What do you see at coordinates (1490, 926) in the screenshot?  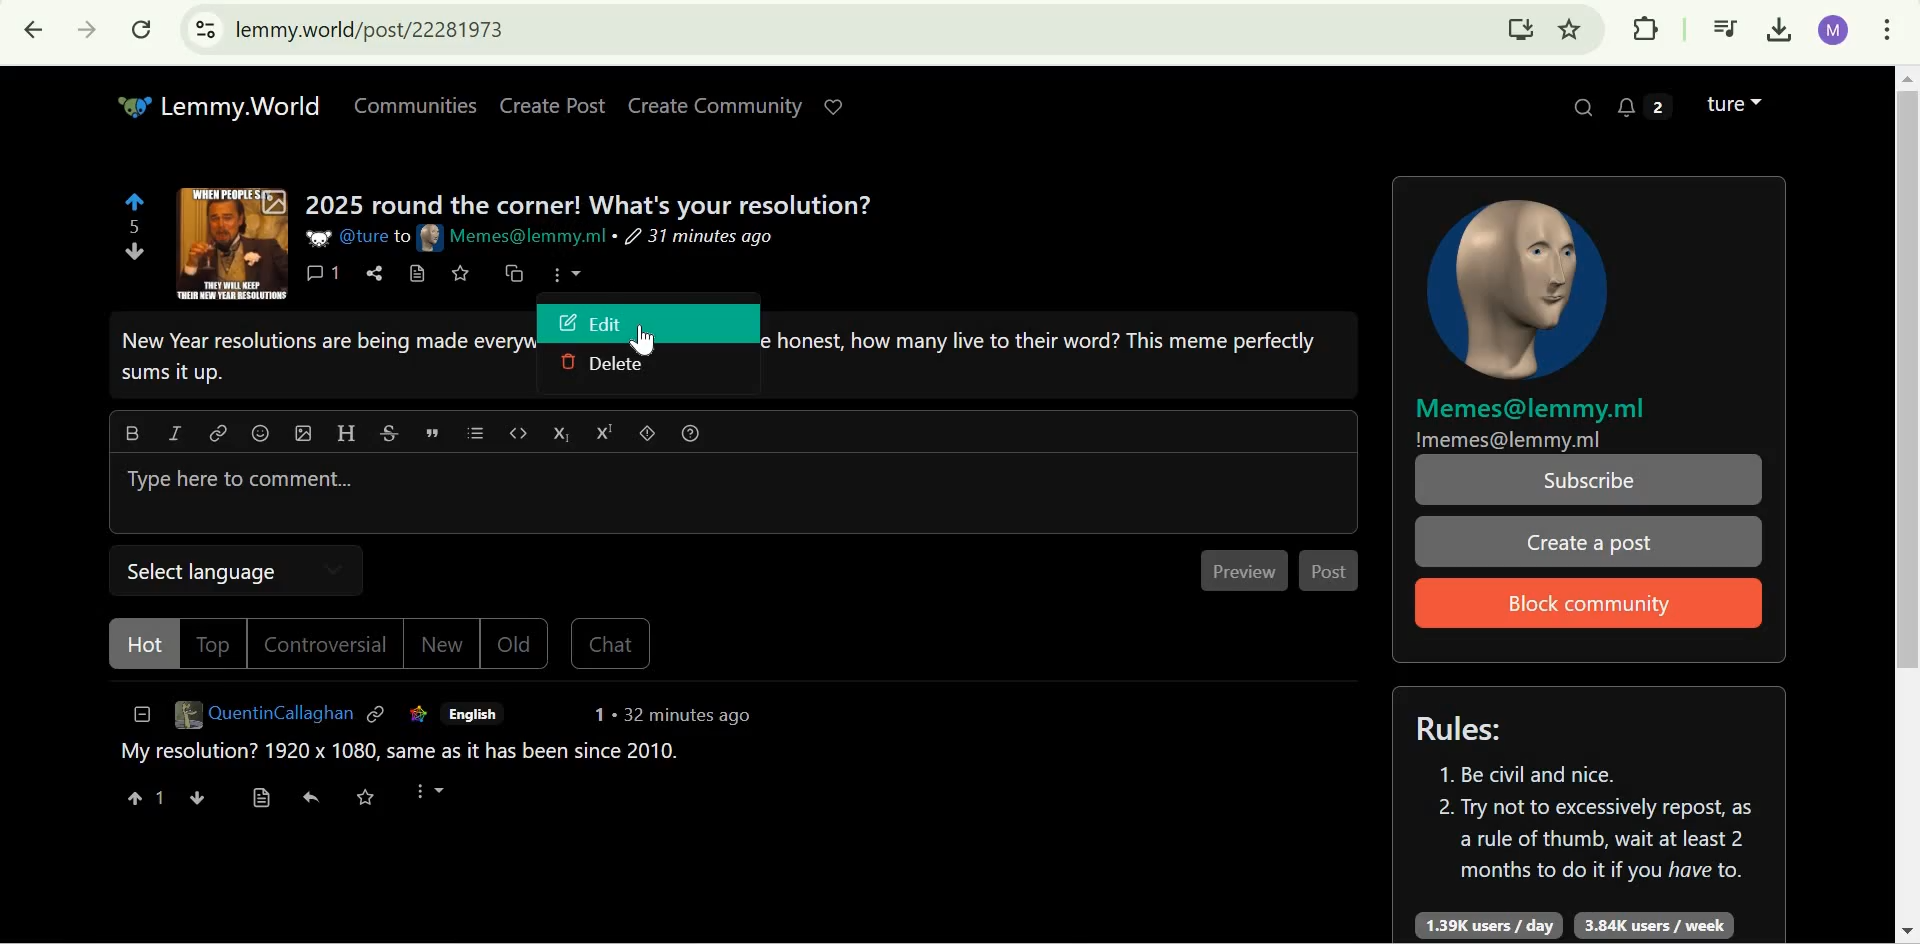 I see `1.39K users/day` at bounding box center [1490, 926].